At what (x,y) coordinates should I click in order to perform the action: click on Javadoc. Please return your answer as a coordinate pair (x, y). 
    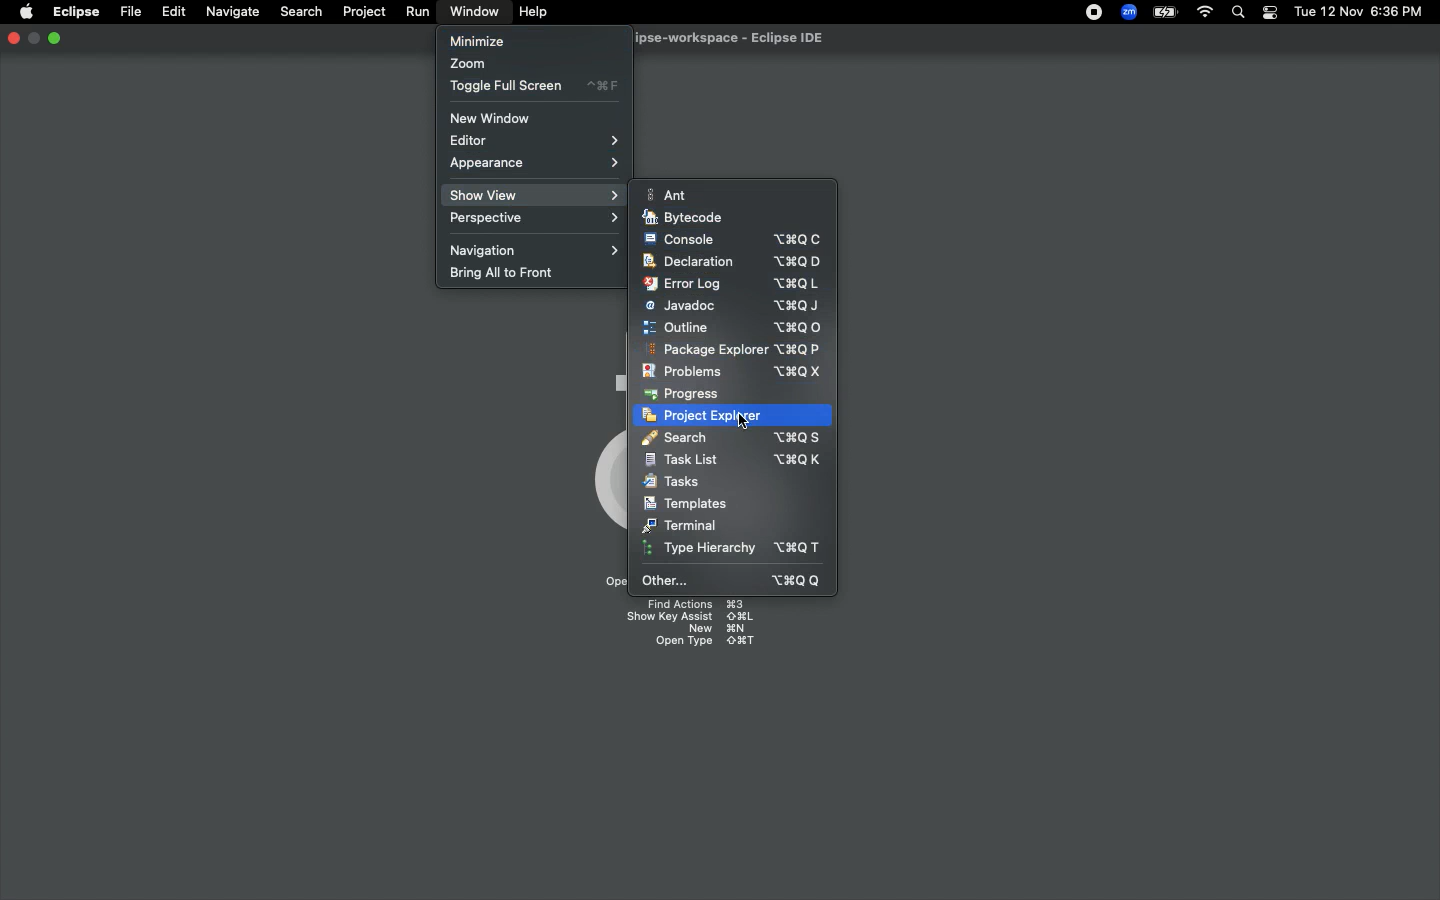
    Looking at the image, I should click on (732, 306).